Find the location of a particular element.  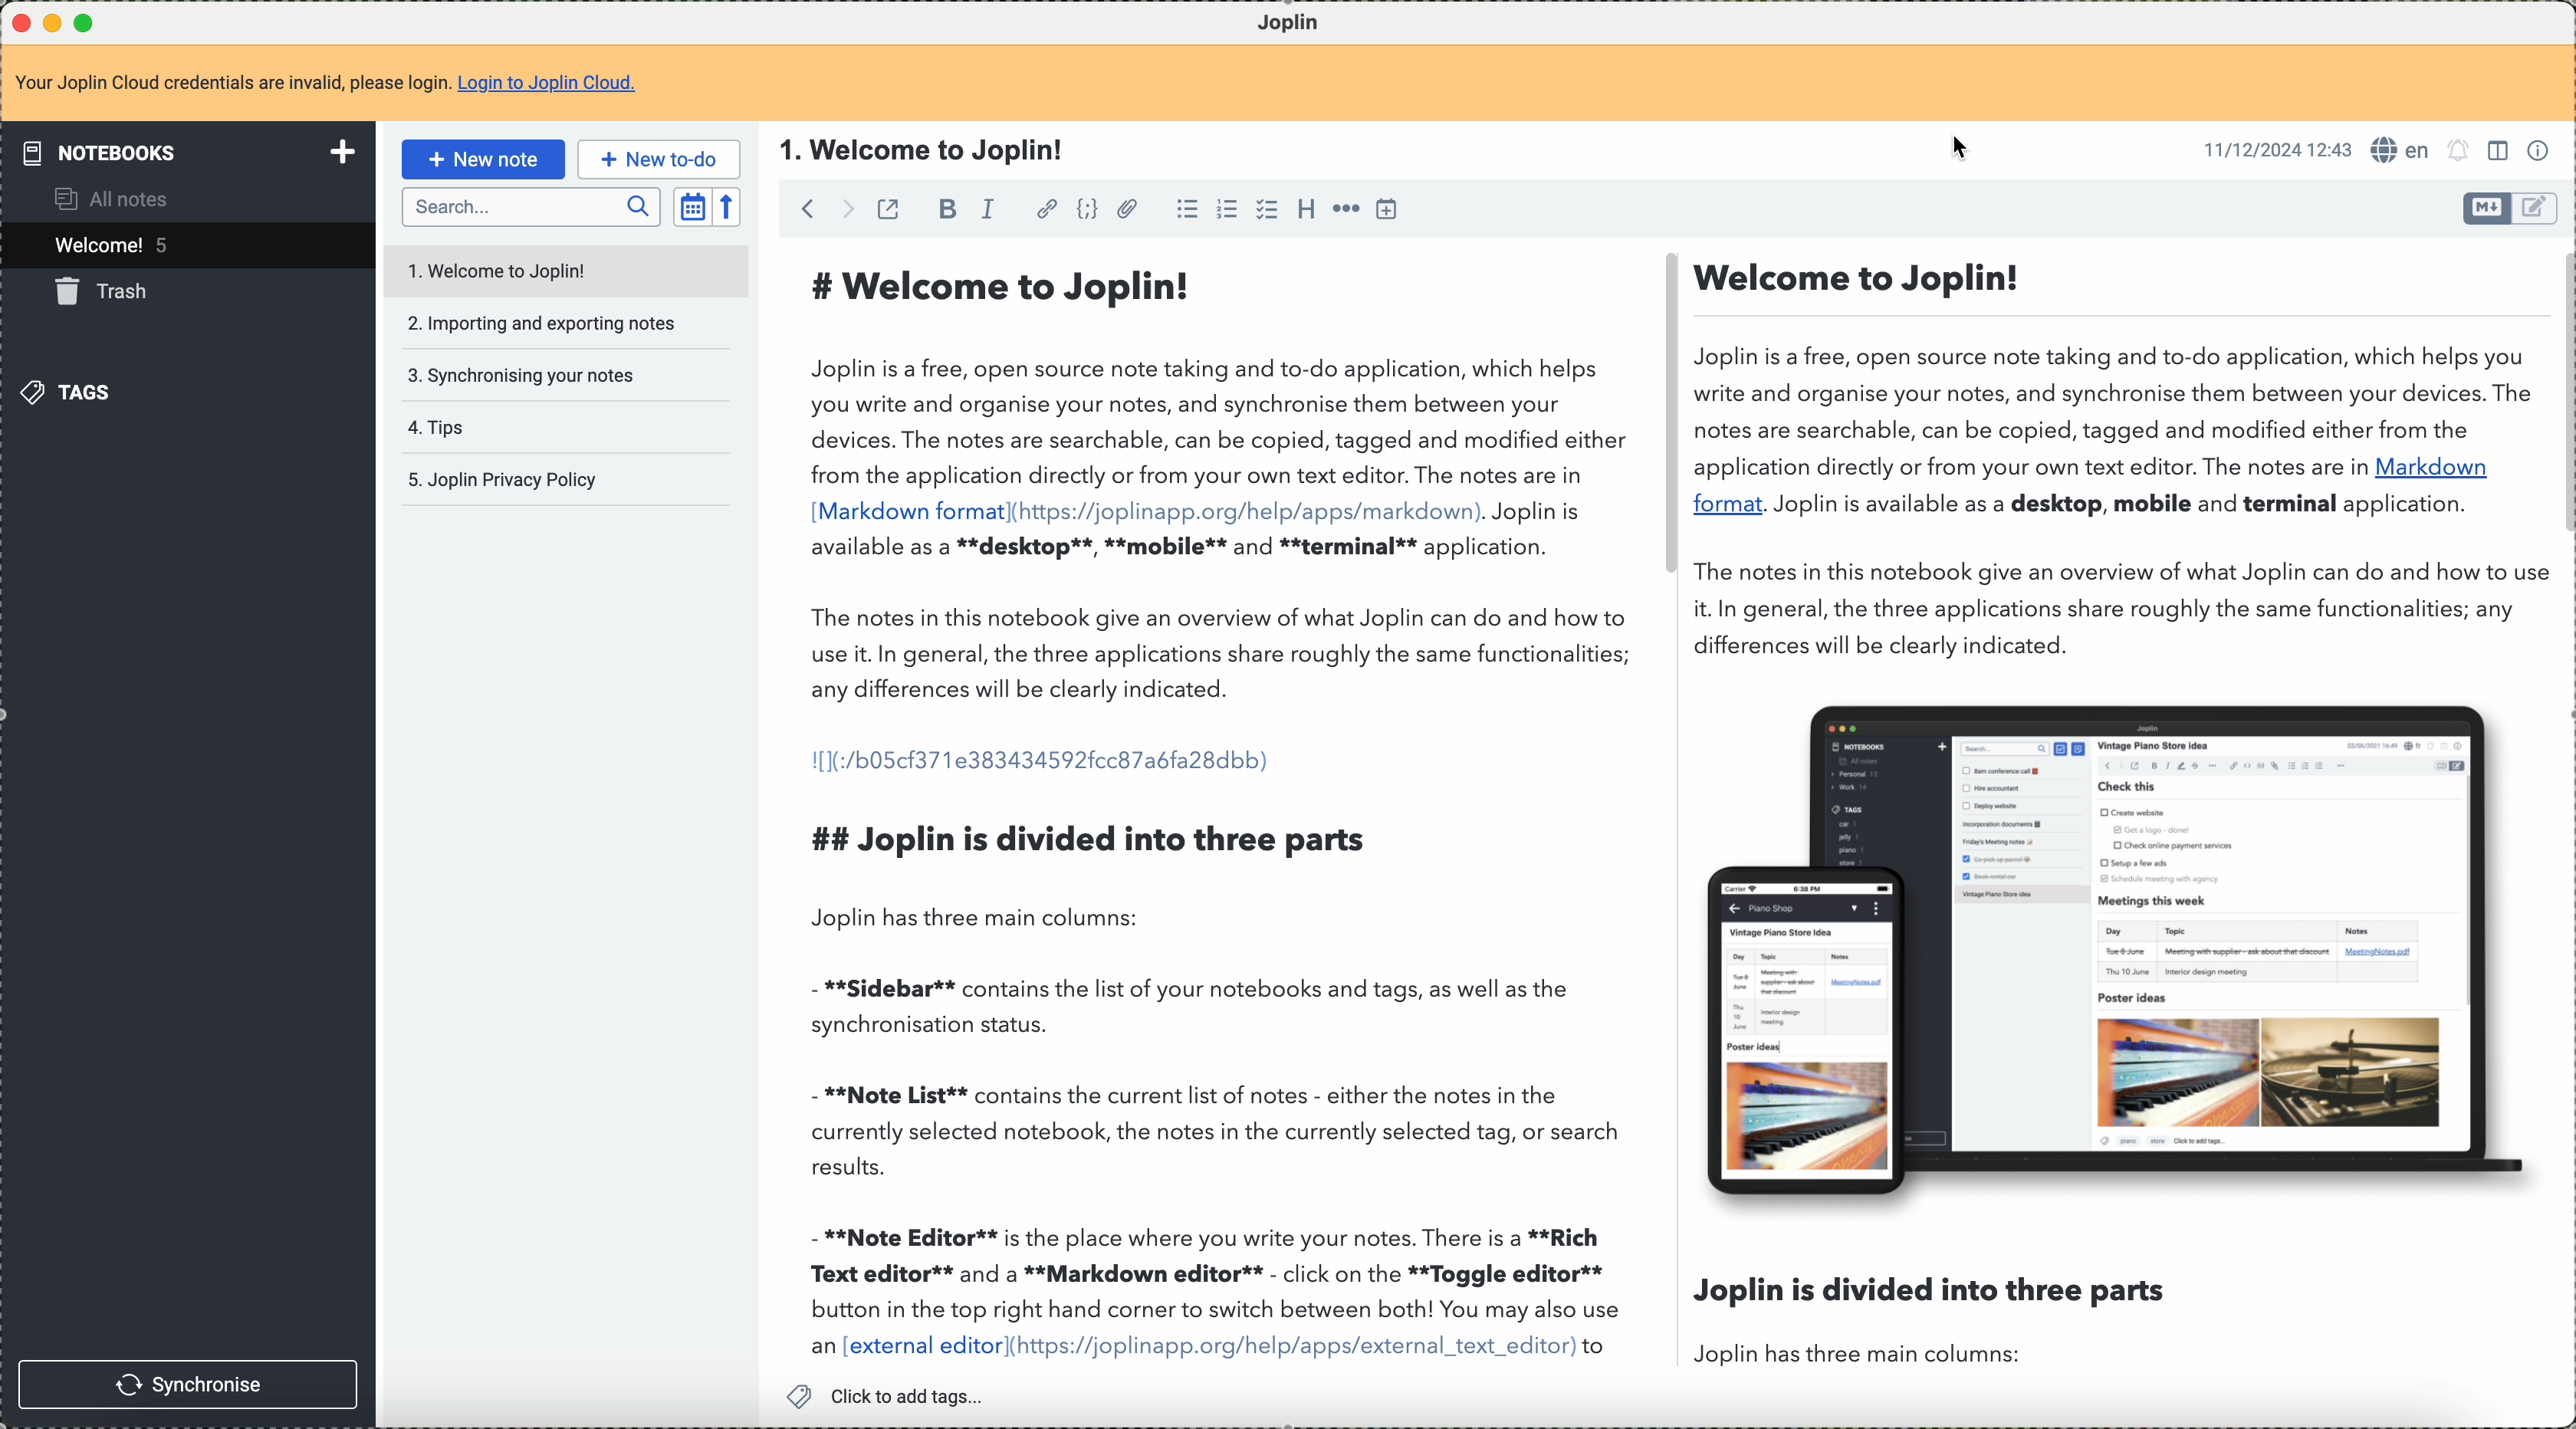

code is located at coordinates (1083, 210).